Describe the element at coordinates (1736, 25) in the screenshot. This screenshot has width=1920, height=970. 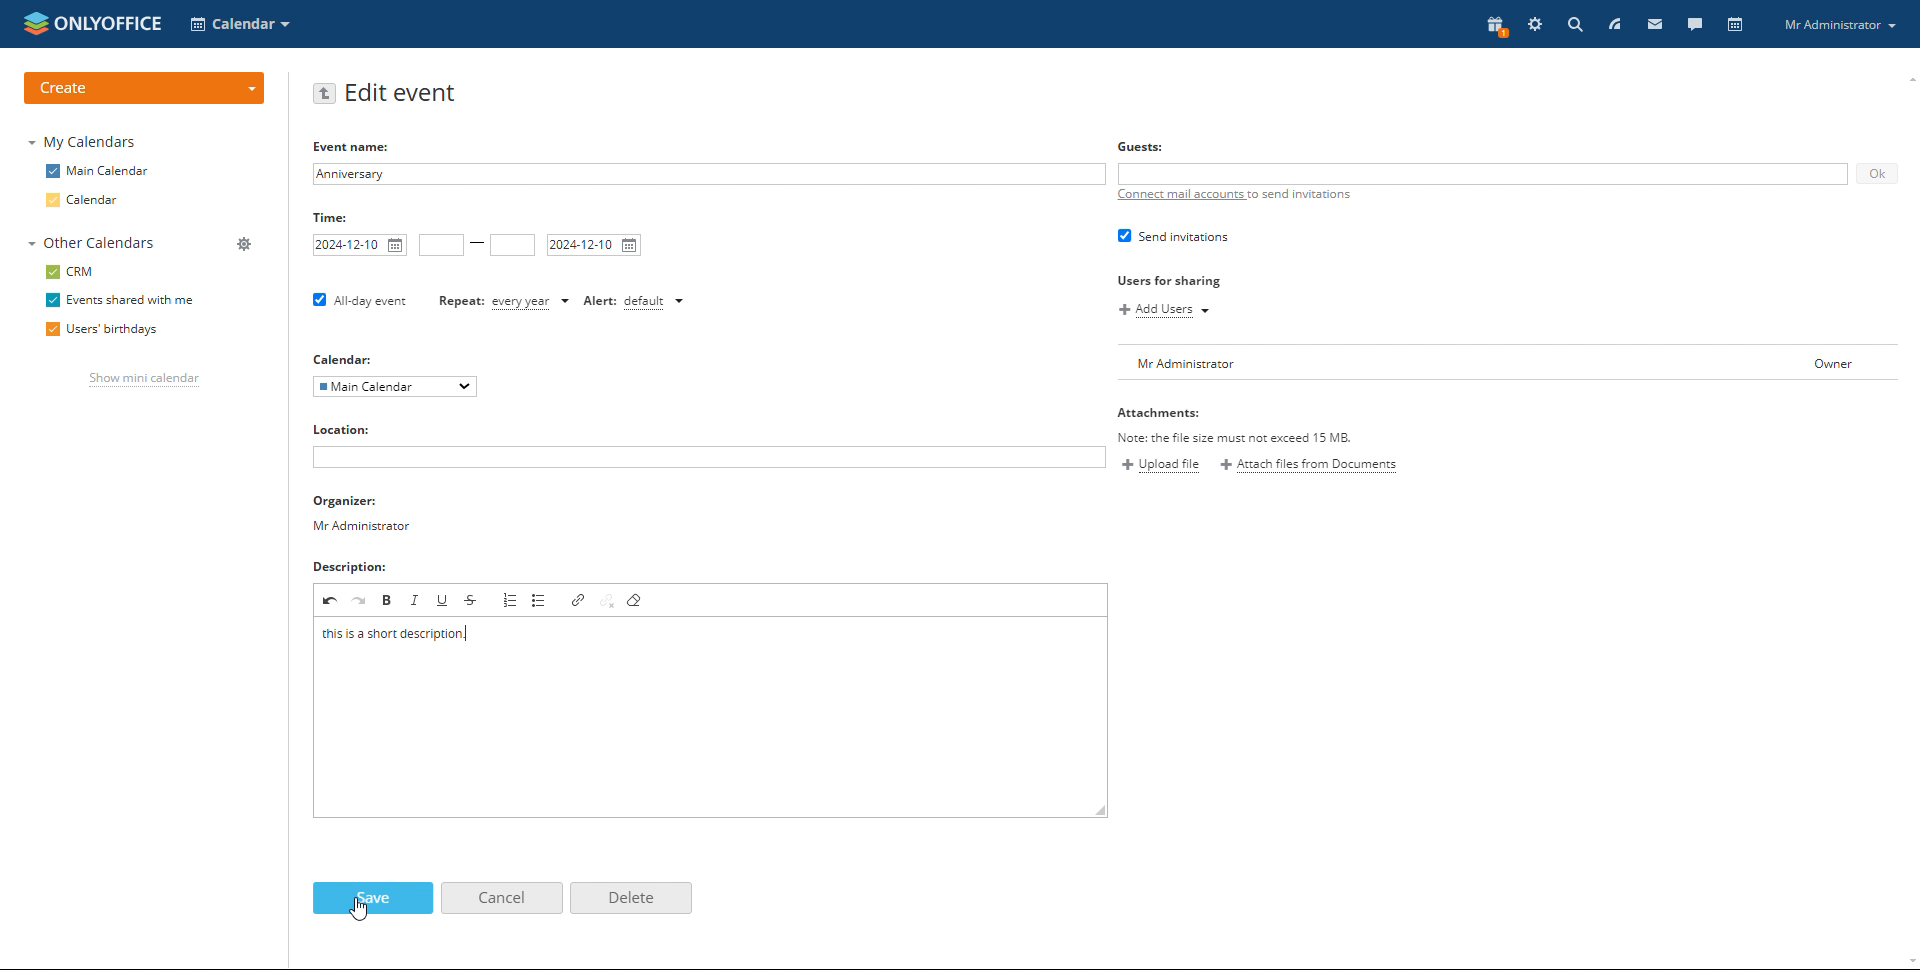
I see `calendar` at that location.